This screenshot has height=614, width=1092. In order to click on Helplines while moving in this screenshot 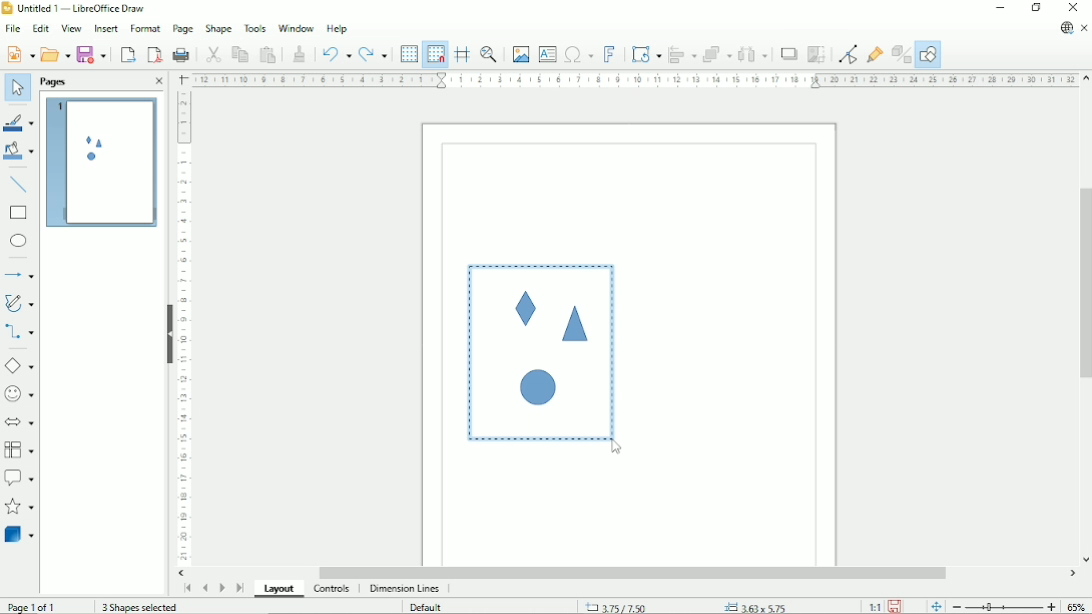, I will do `click(461, 54)`.